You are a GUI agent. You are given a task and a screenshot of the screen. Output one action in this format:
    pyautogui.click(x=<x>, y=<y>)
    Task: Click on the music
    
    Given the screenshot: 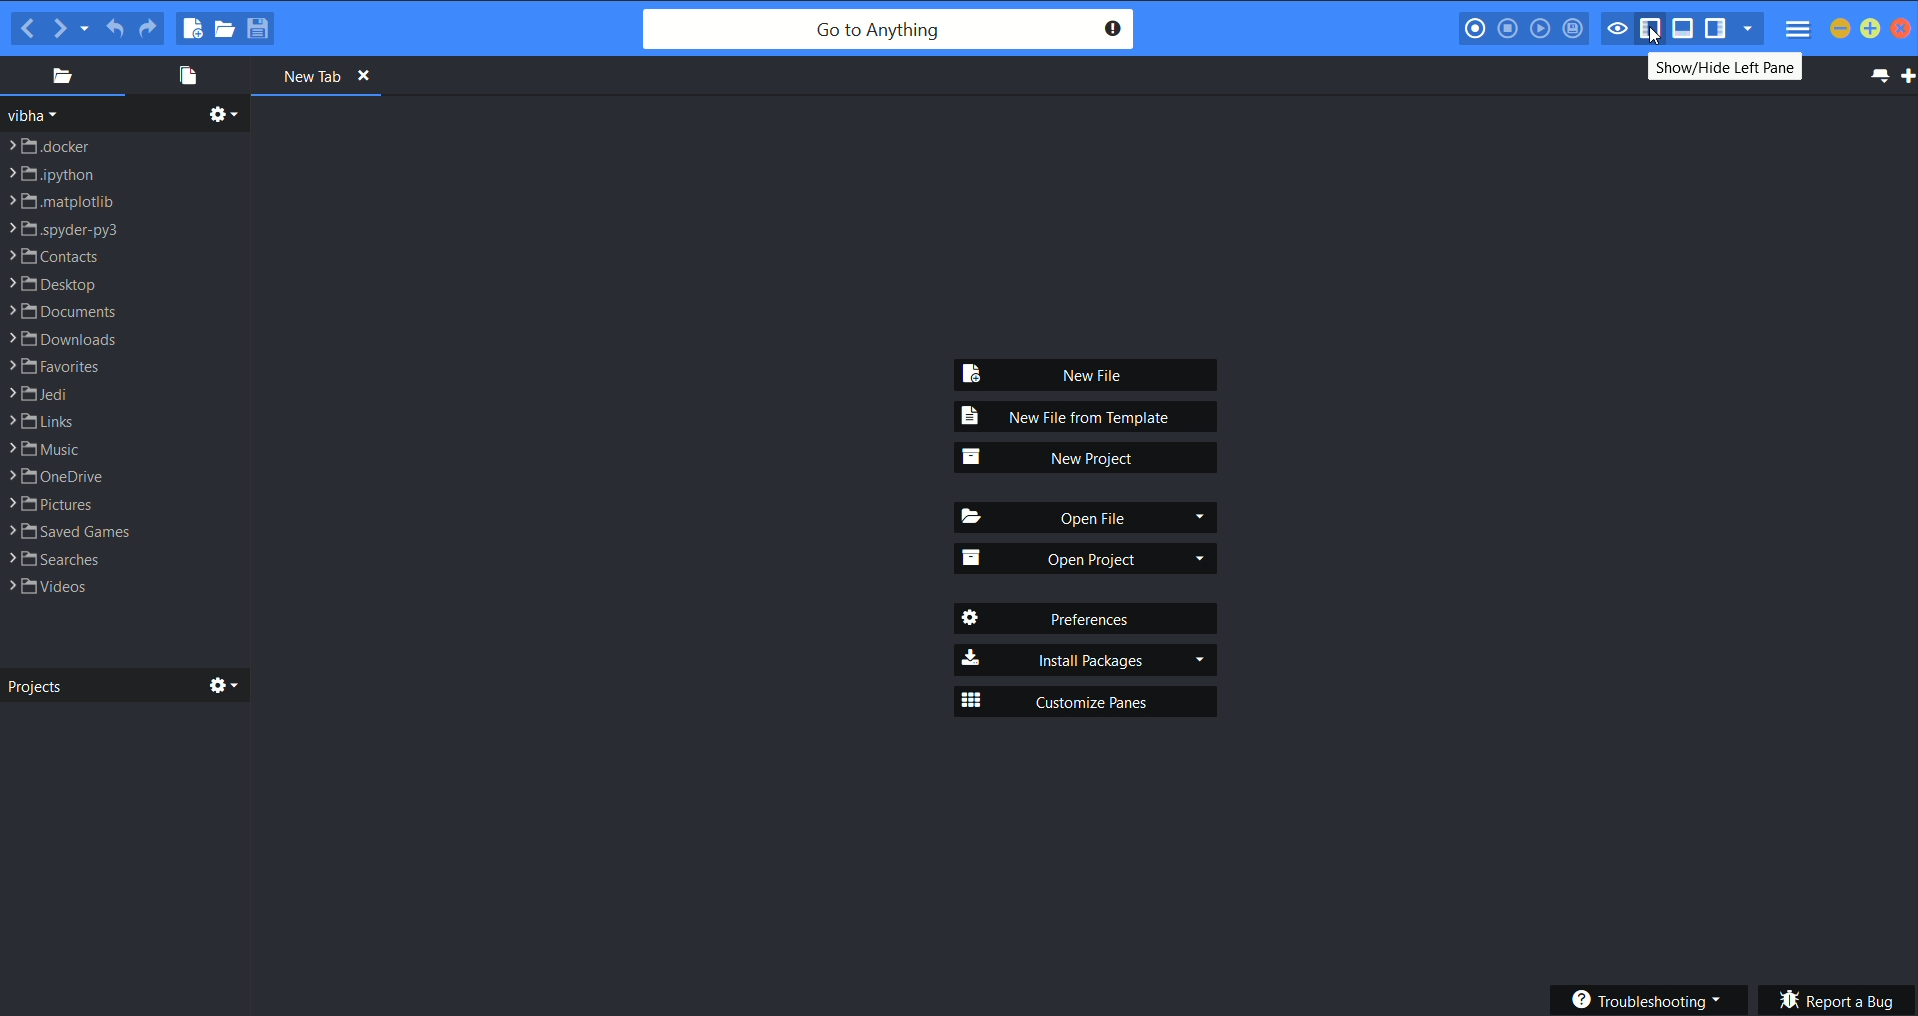 What is the action you would take?
    pyautogui.click(x=48, y=449)
    